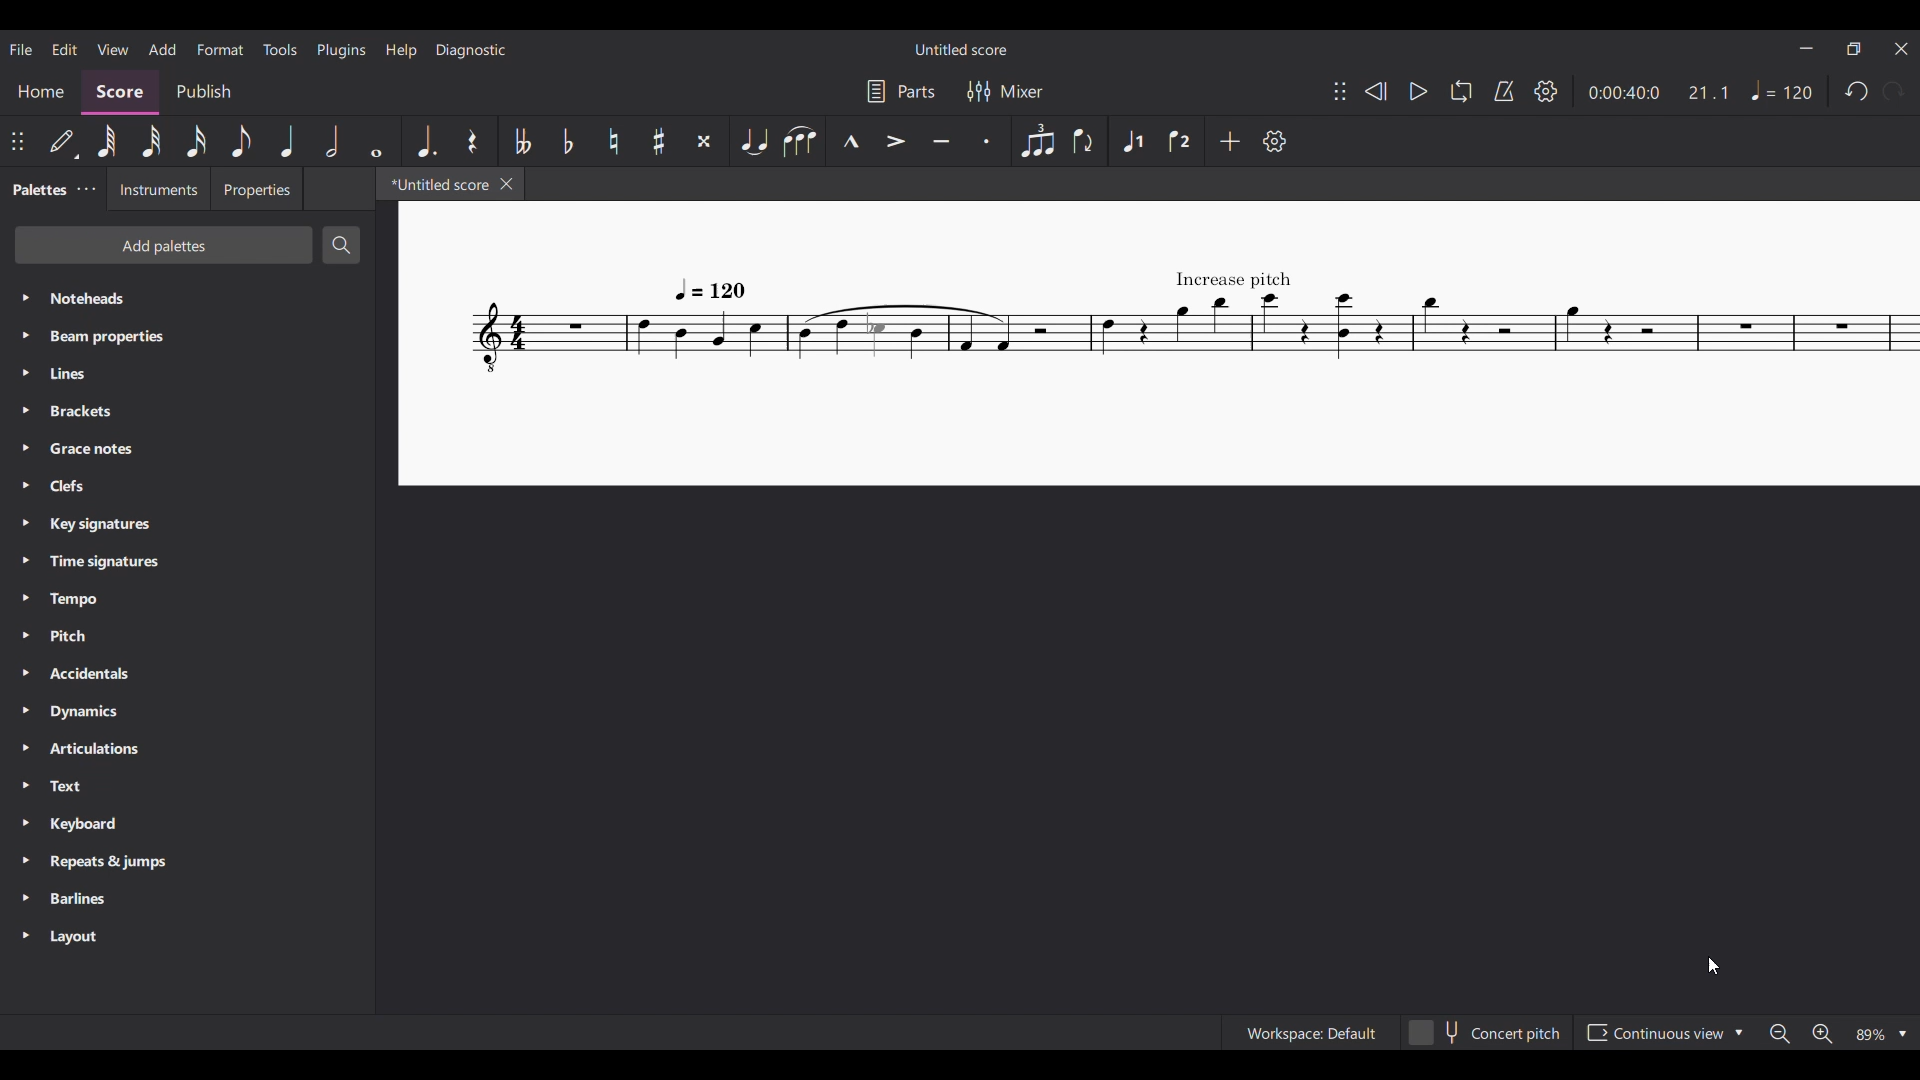 The width and height of the screenshot is (1920, 1080). What do you see at coordinates (506, 184) in the screenshot?
I see `Close tab` at bounding box center [506, 184].